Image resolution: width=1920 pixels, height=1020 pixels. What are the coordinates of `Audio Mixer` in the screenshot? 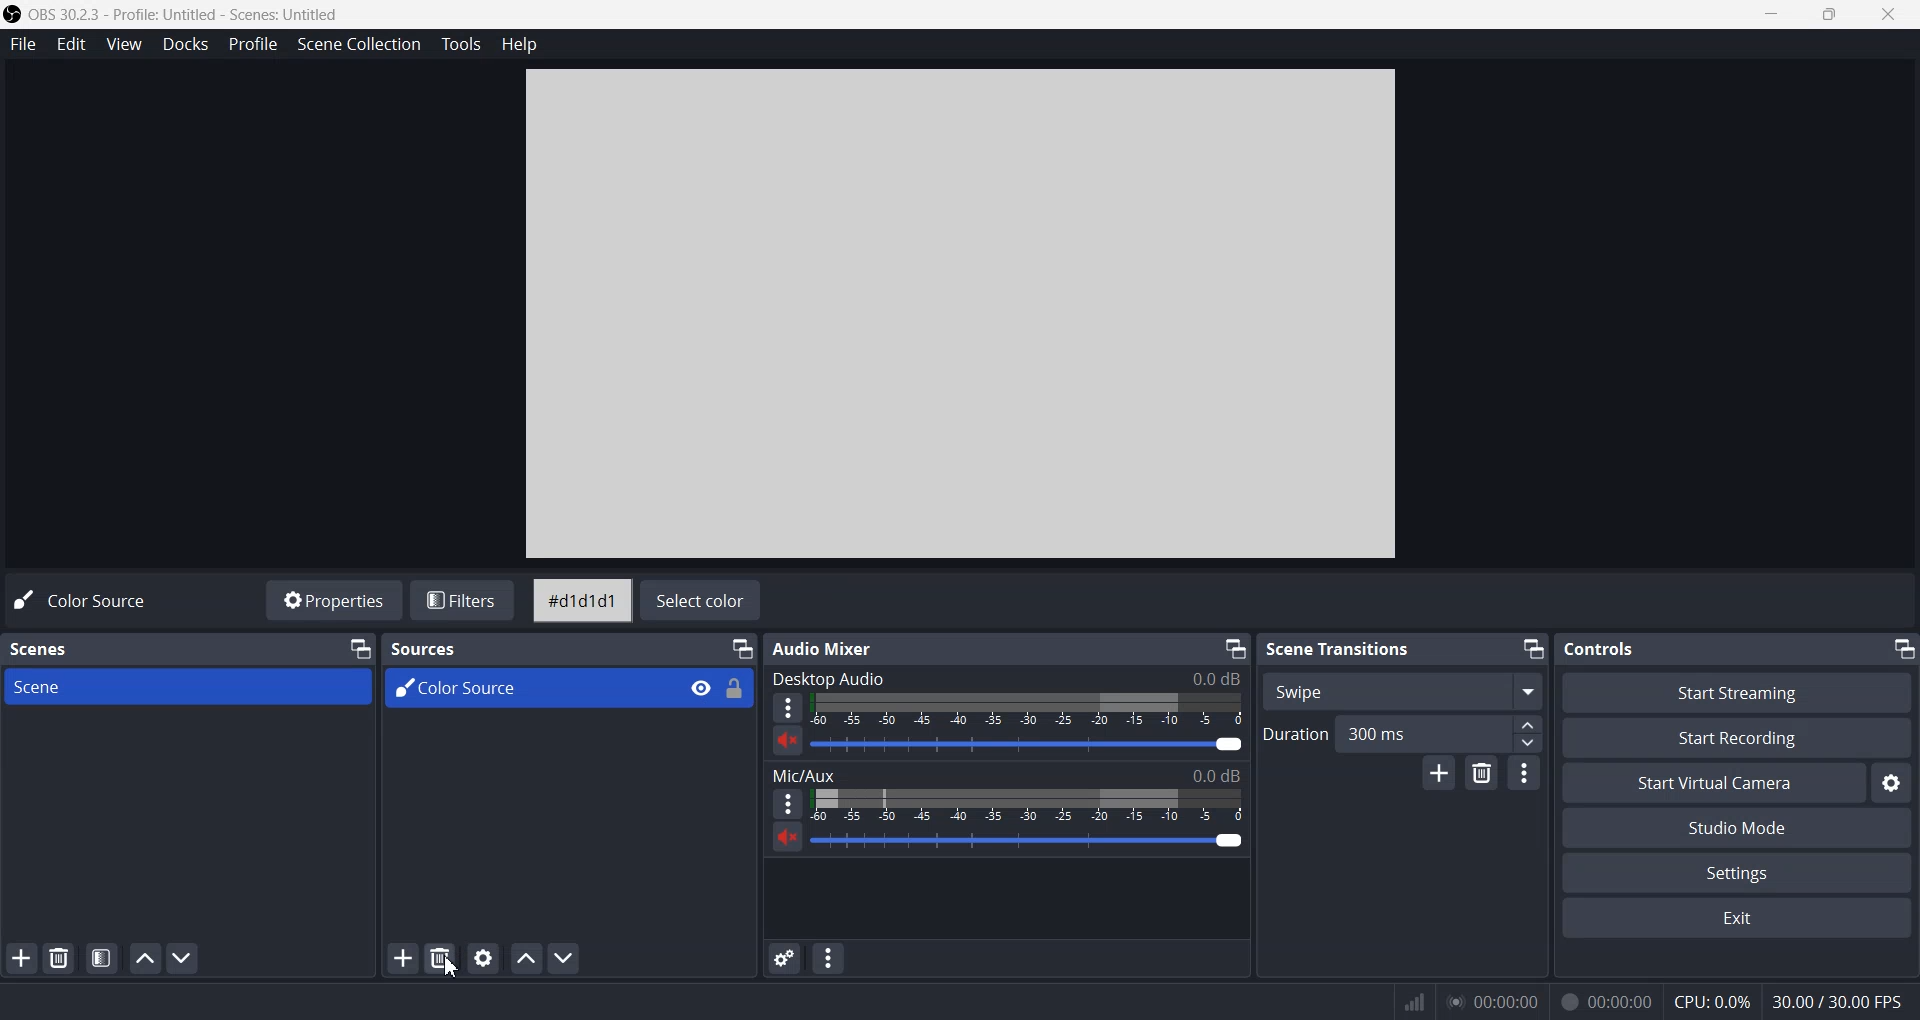 It's located at (826, 648).